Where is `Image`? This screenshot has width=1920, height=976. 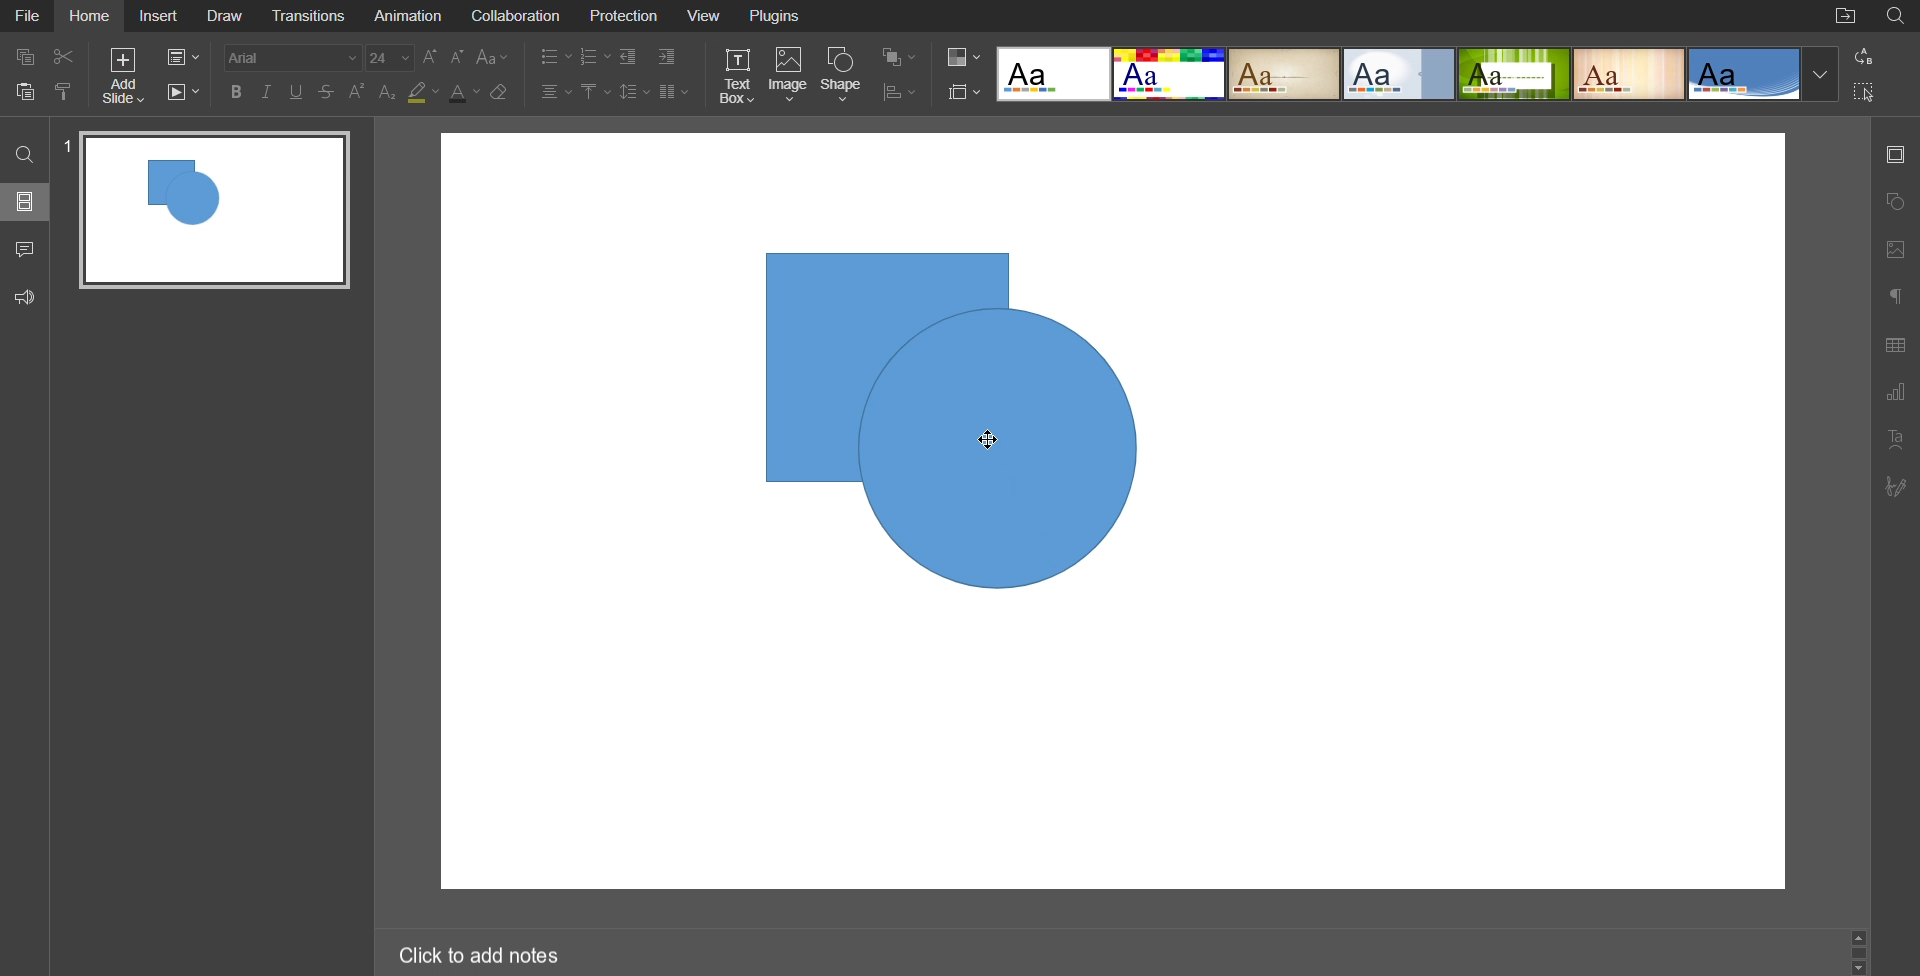
Image is located at coordinates (788, 77).